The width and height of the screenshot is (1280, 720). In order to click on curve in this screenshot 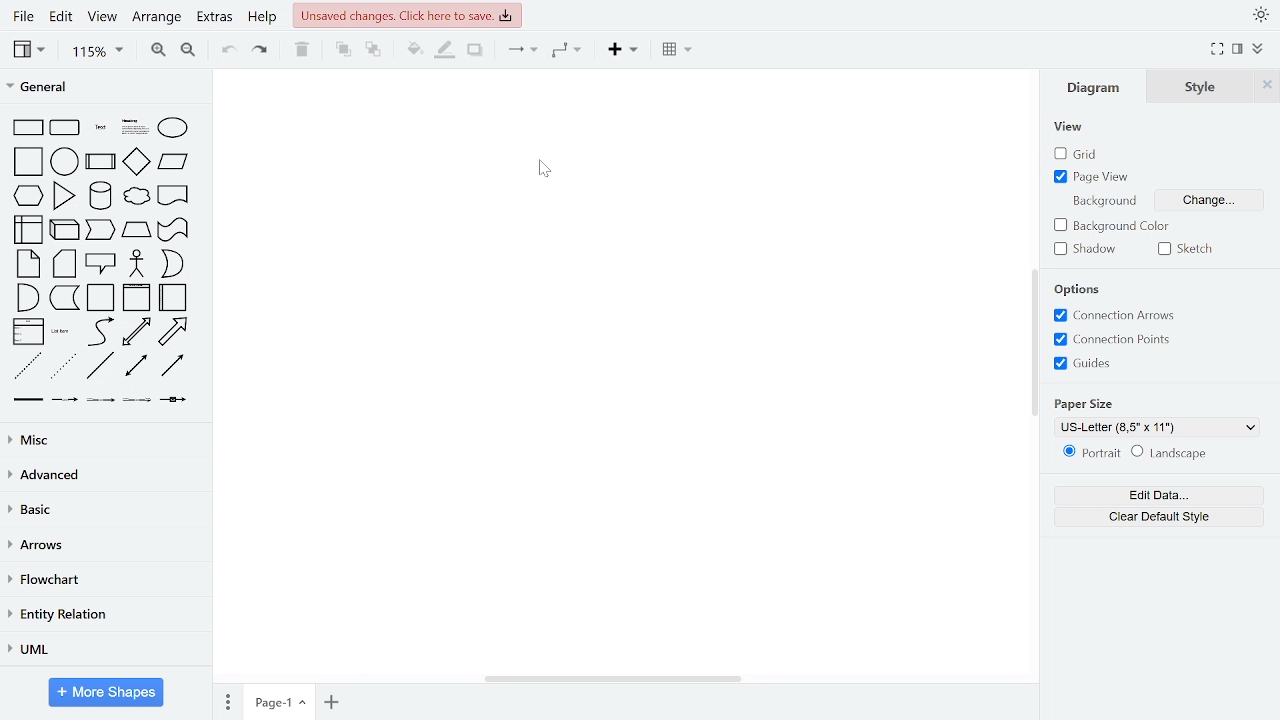, I will do `click(103, 332)`.